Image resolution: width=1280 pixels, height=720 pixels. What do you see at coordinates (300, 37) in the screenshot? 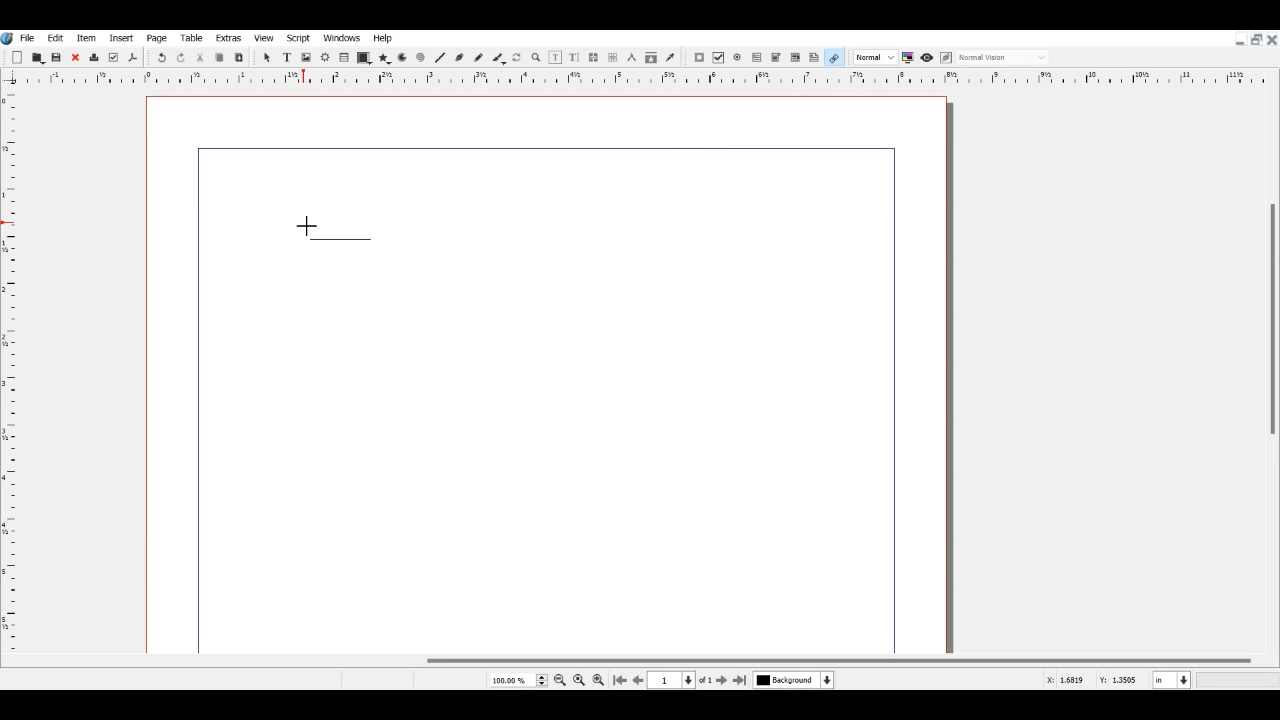
I see `Script` at bounding box center [300, 37].